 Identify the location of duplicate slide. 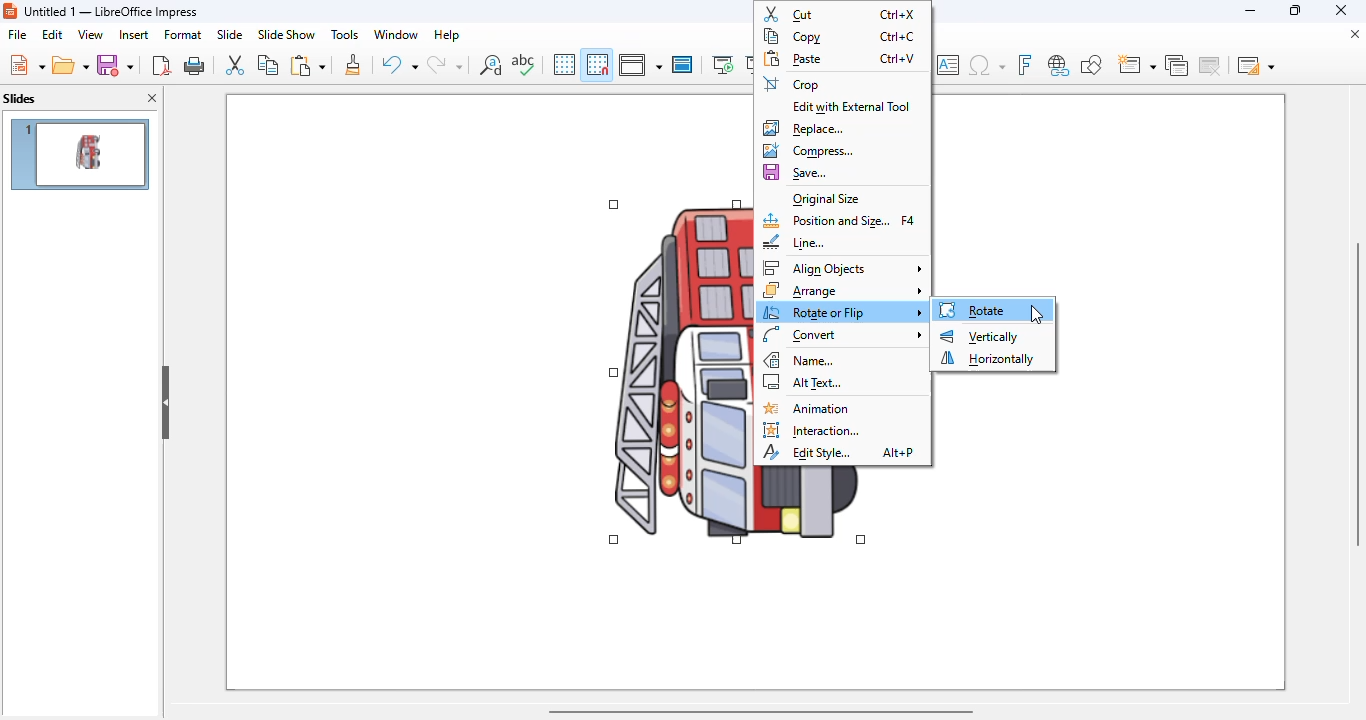
(1177, 65).